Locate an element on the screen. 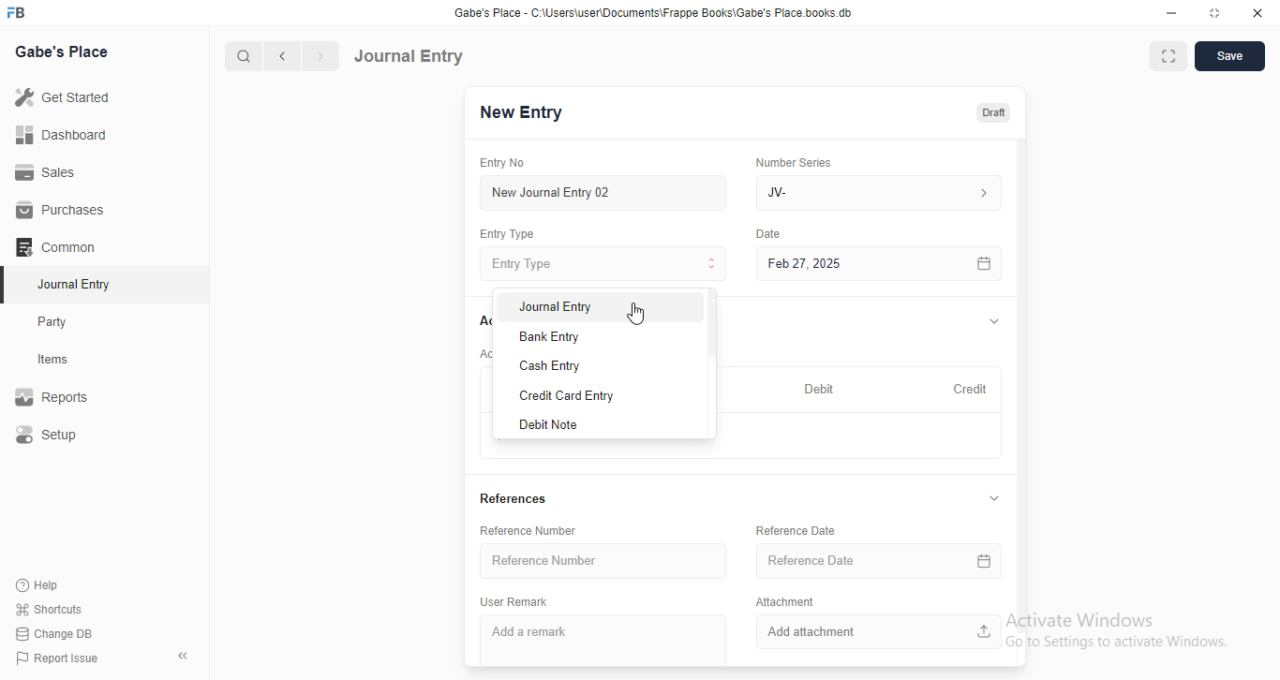 The height and width of the screenshot is (680, 1280). Get Started is located at coordinates (66, 97).